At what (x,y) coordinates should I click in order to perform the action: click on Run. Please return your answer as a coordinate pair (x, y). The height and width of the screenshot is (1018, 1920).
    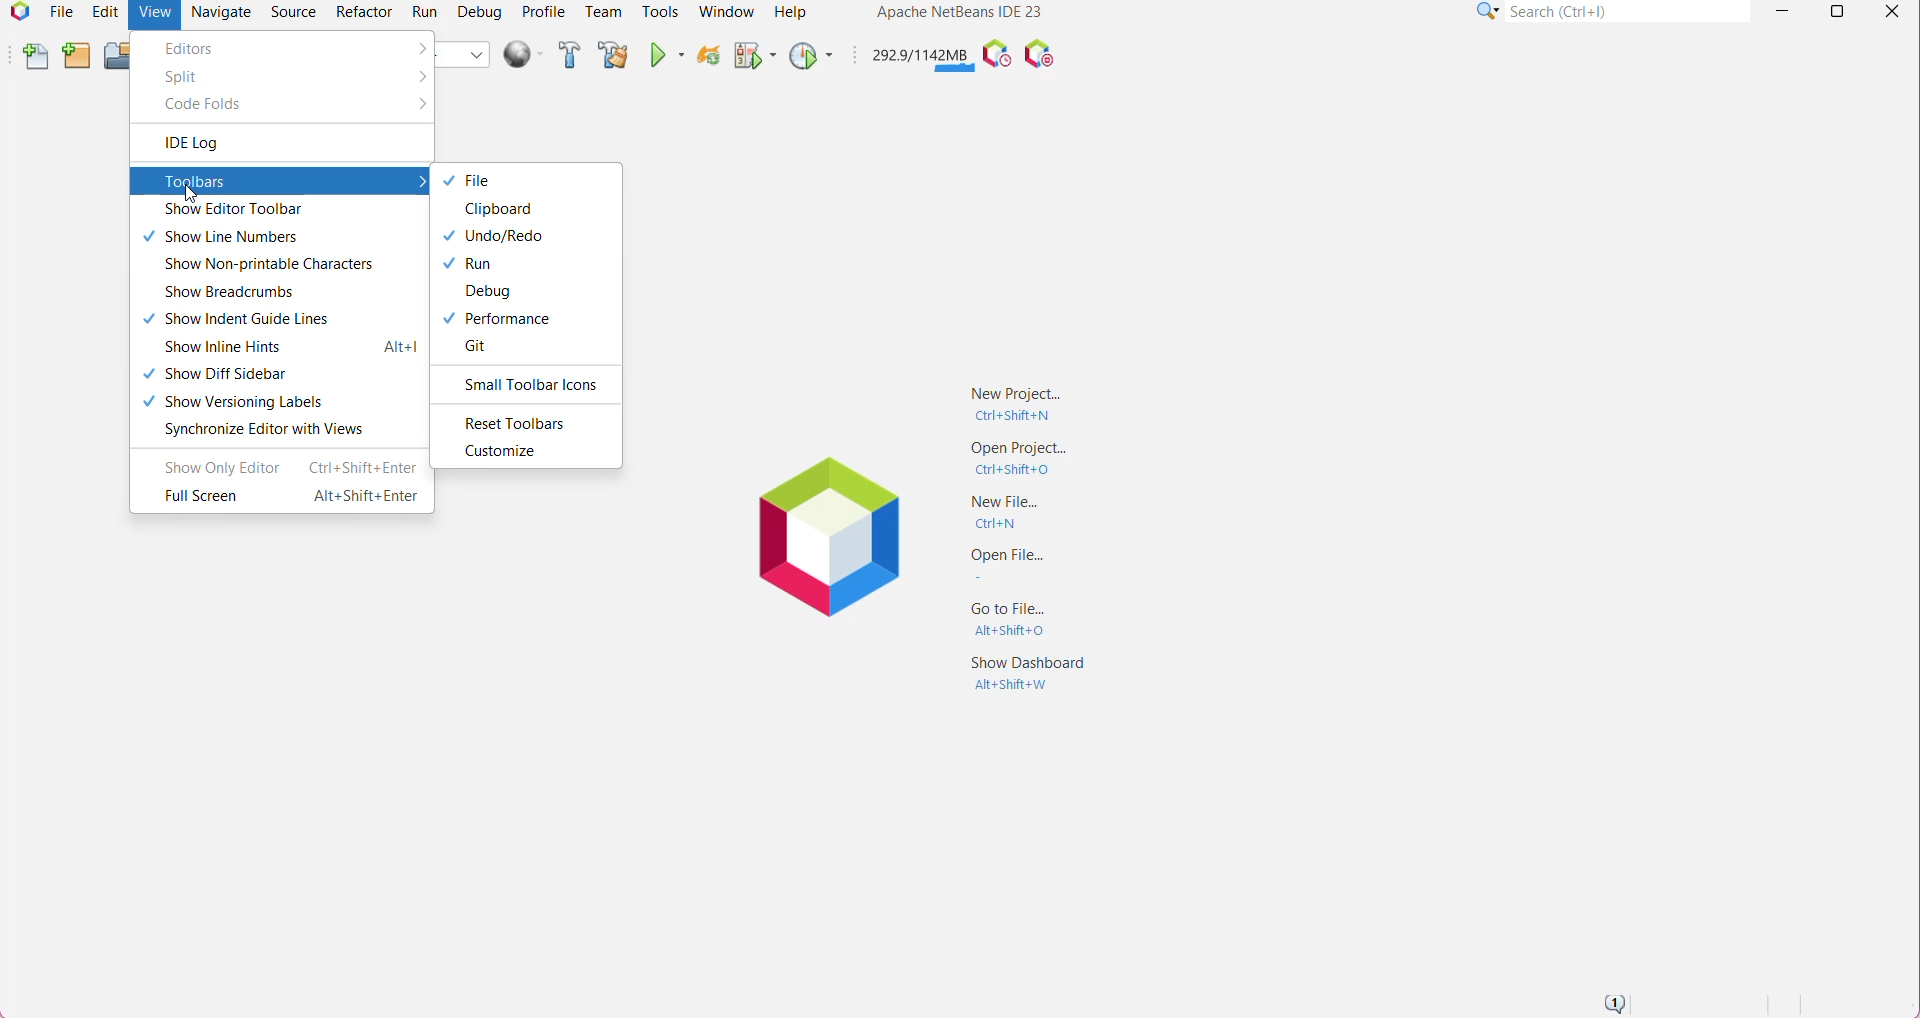
    Looking at the image, I should click on (476, 265).